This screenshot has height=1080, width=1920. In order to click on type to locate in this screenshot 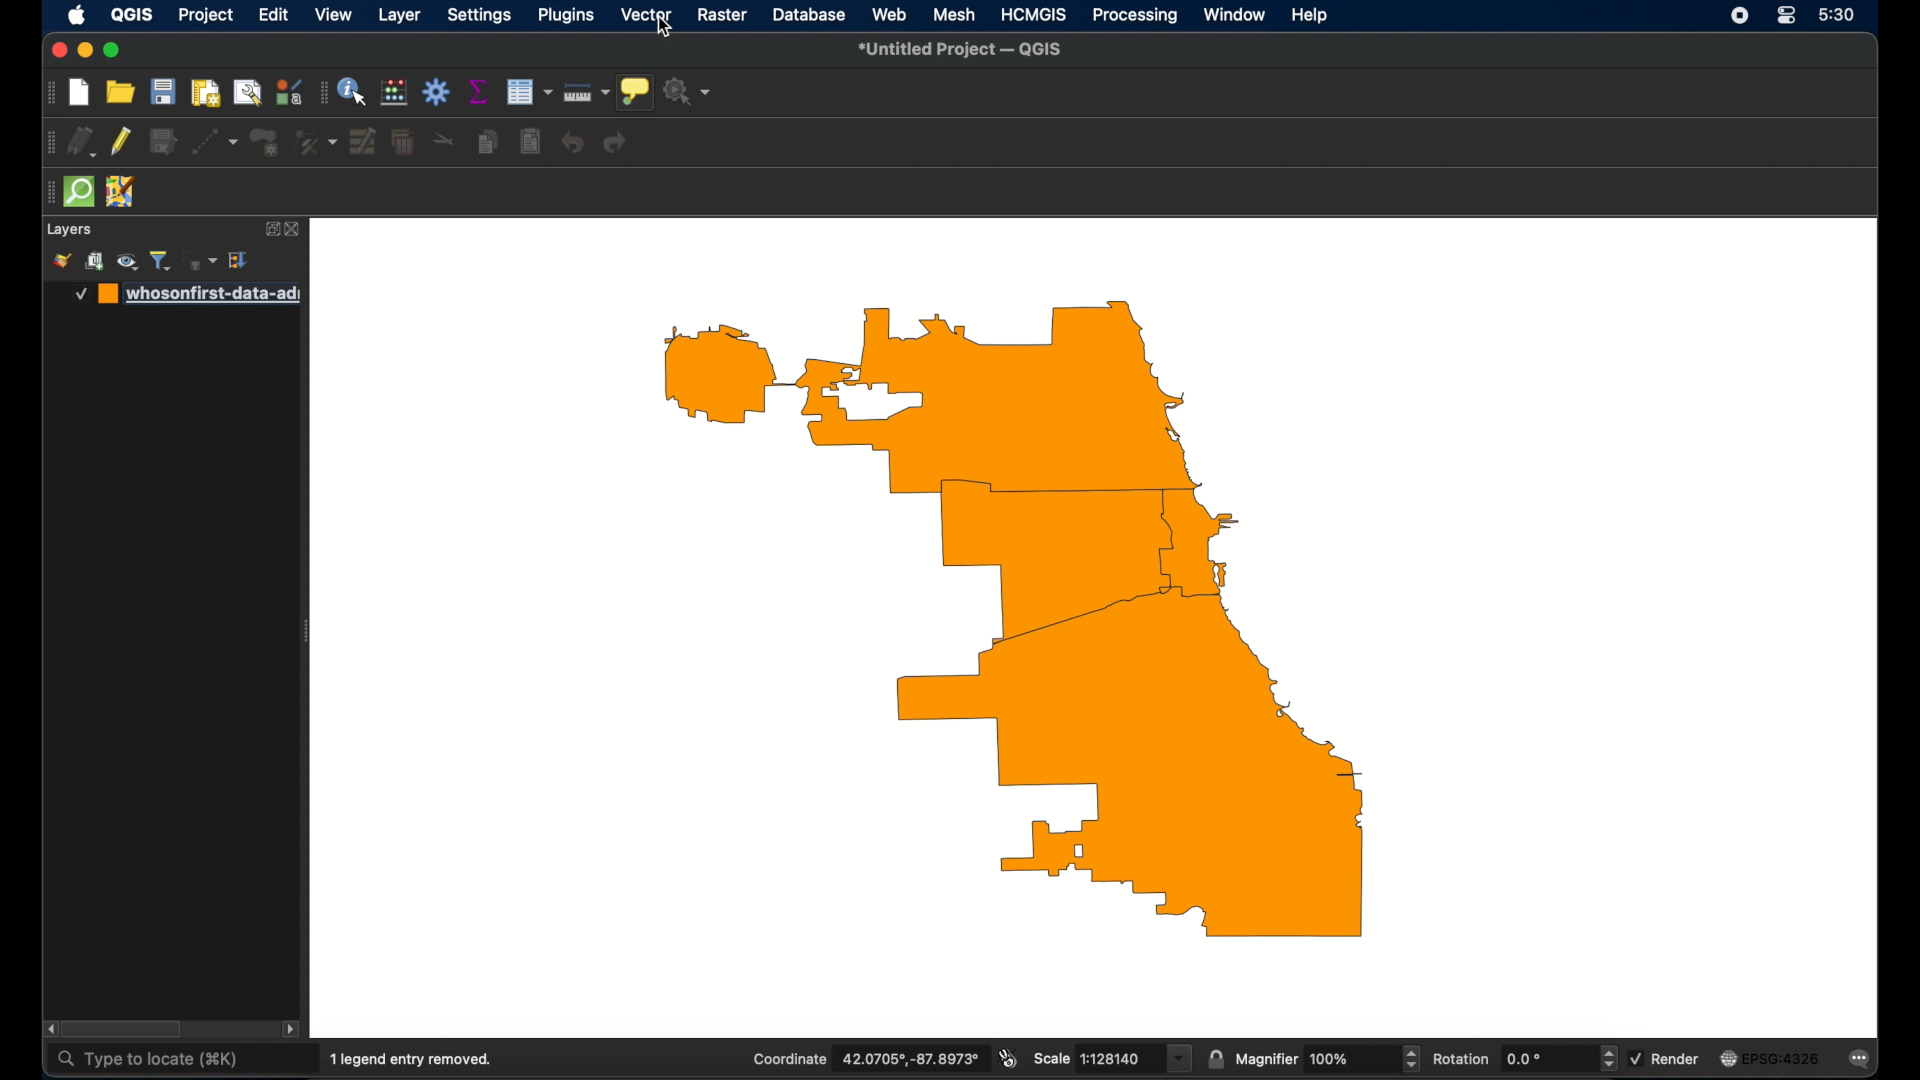, I will do `click(151, 1061)`.